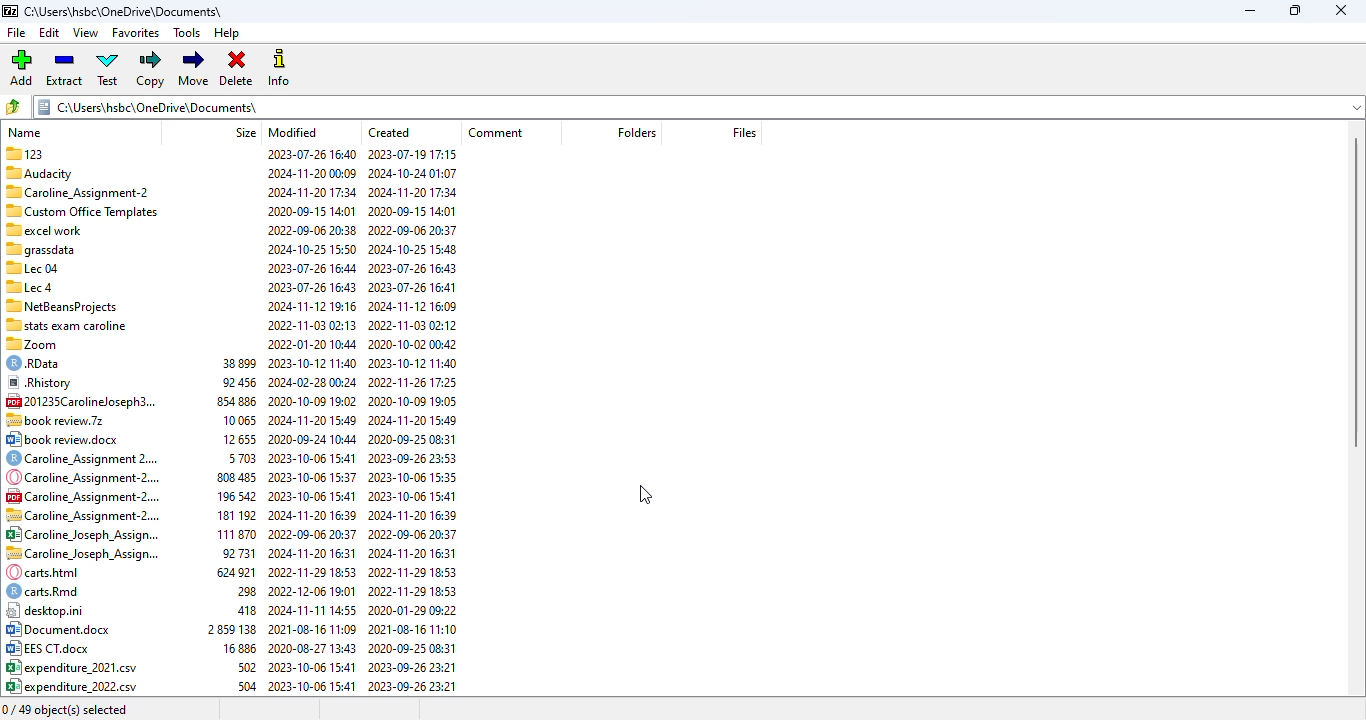  What do you see at coordinates (66, 711) in the screenshot?
I see `0/49 object(s) selected` at bounding box center [66, 711].